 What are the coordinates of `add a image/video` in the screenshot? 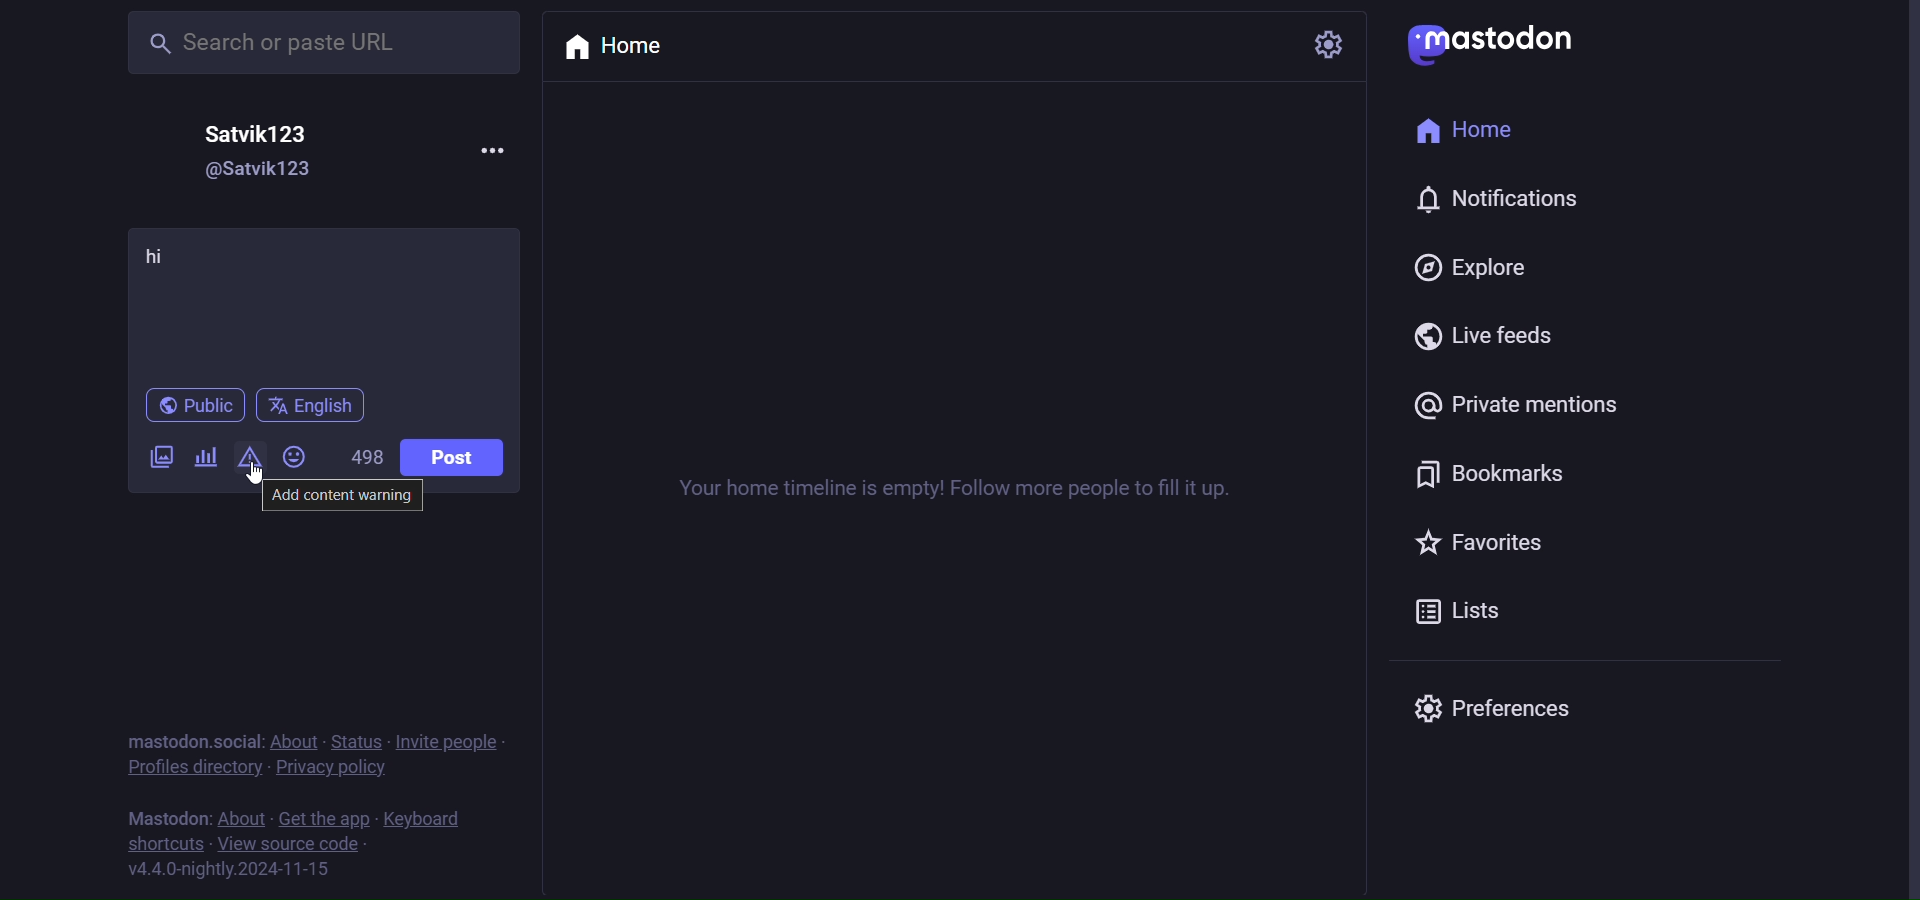 It's located at (155, 460).